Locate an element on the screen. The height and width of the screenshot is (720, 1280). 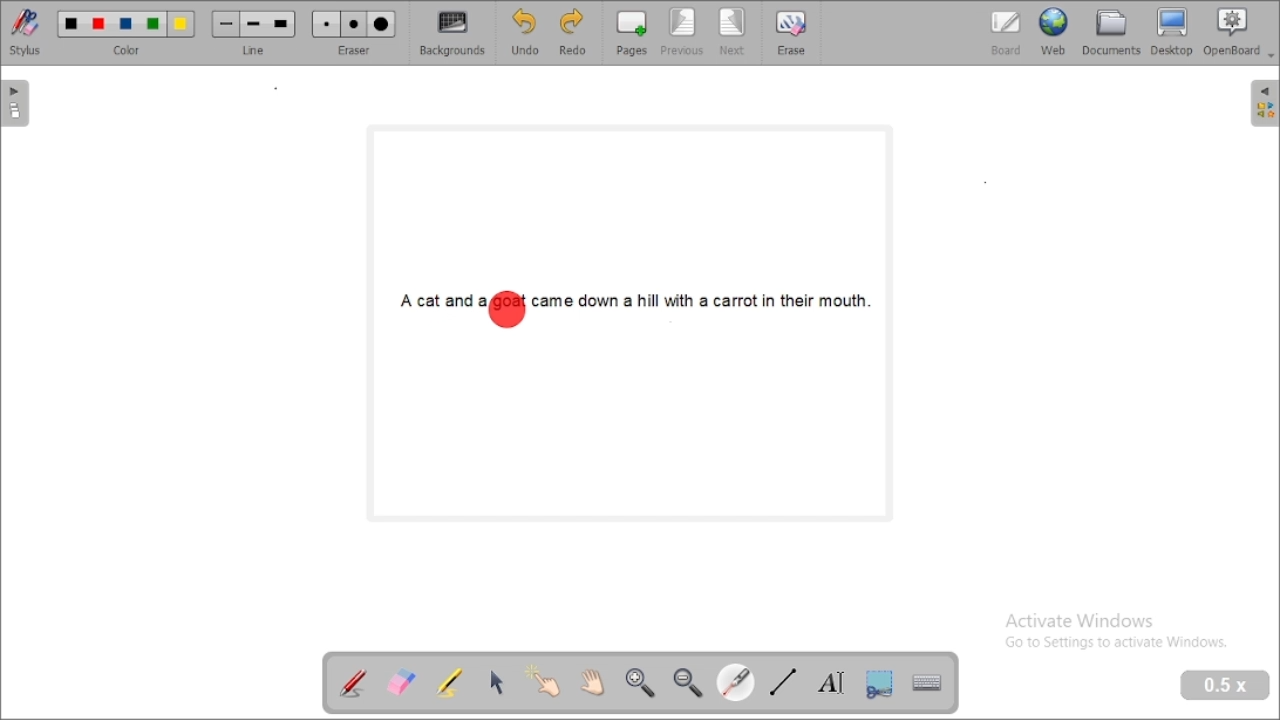
pages pane is located at coordinates (18, 103).